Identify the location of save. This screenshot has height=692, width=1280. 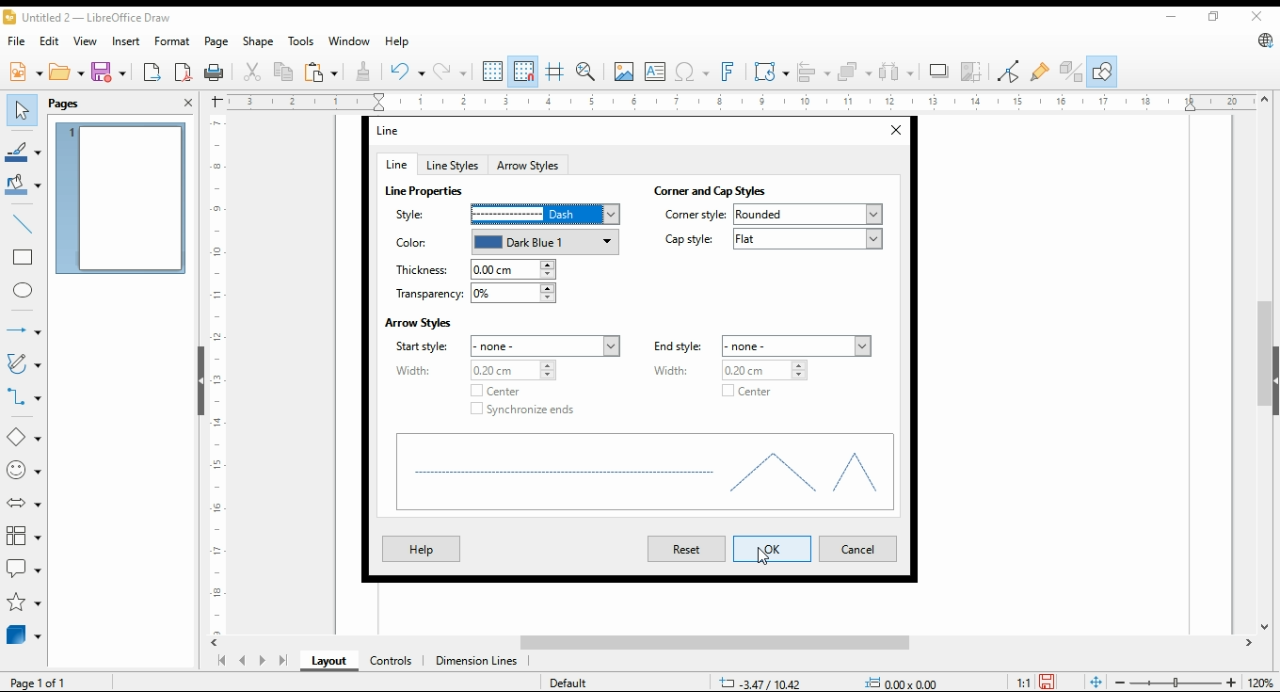
(1046, 682).